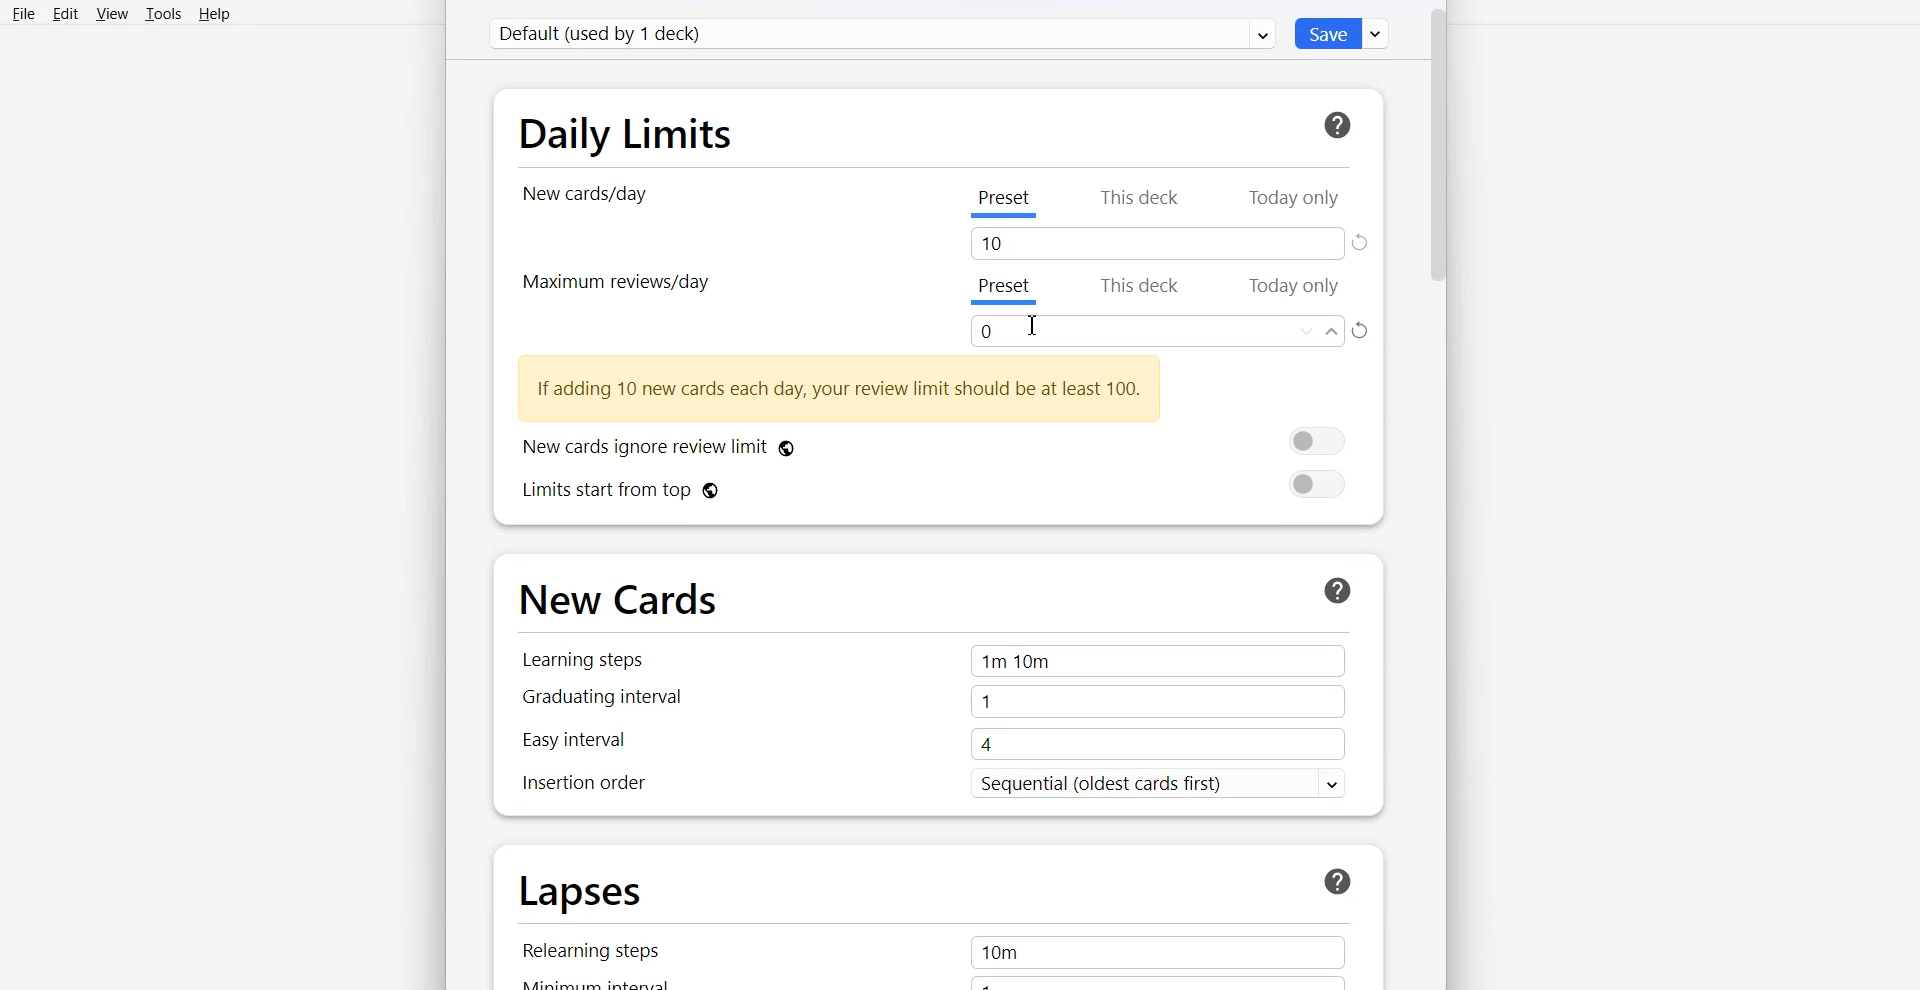 This screenshot has width=1920, height=990. Describe the element at coordinates (1157, 244) in the screenshot. I see `Tab` at that location.